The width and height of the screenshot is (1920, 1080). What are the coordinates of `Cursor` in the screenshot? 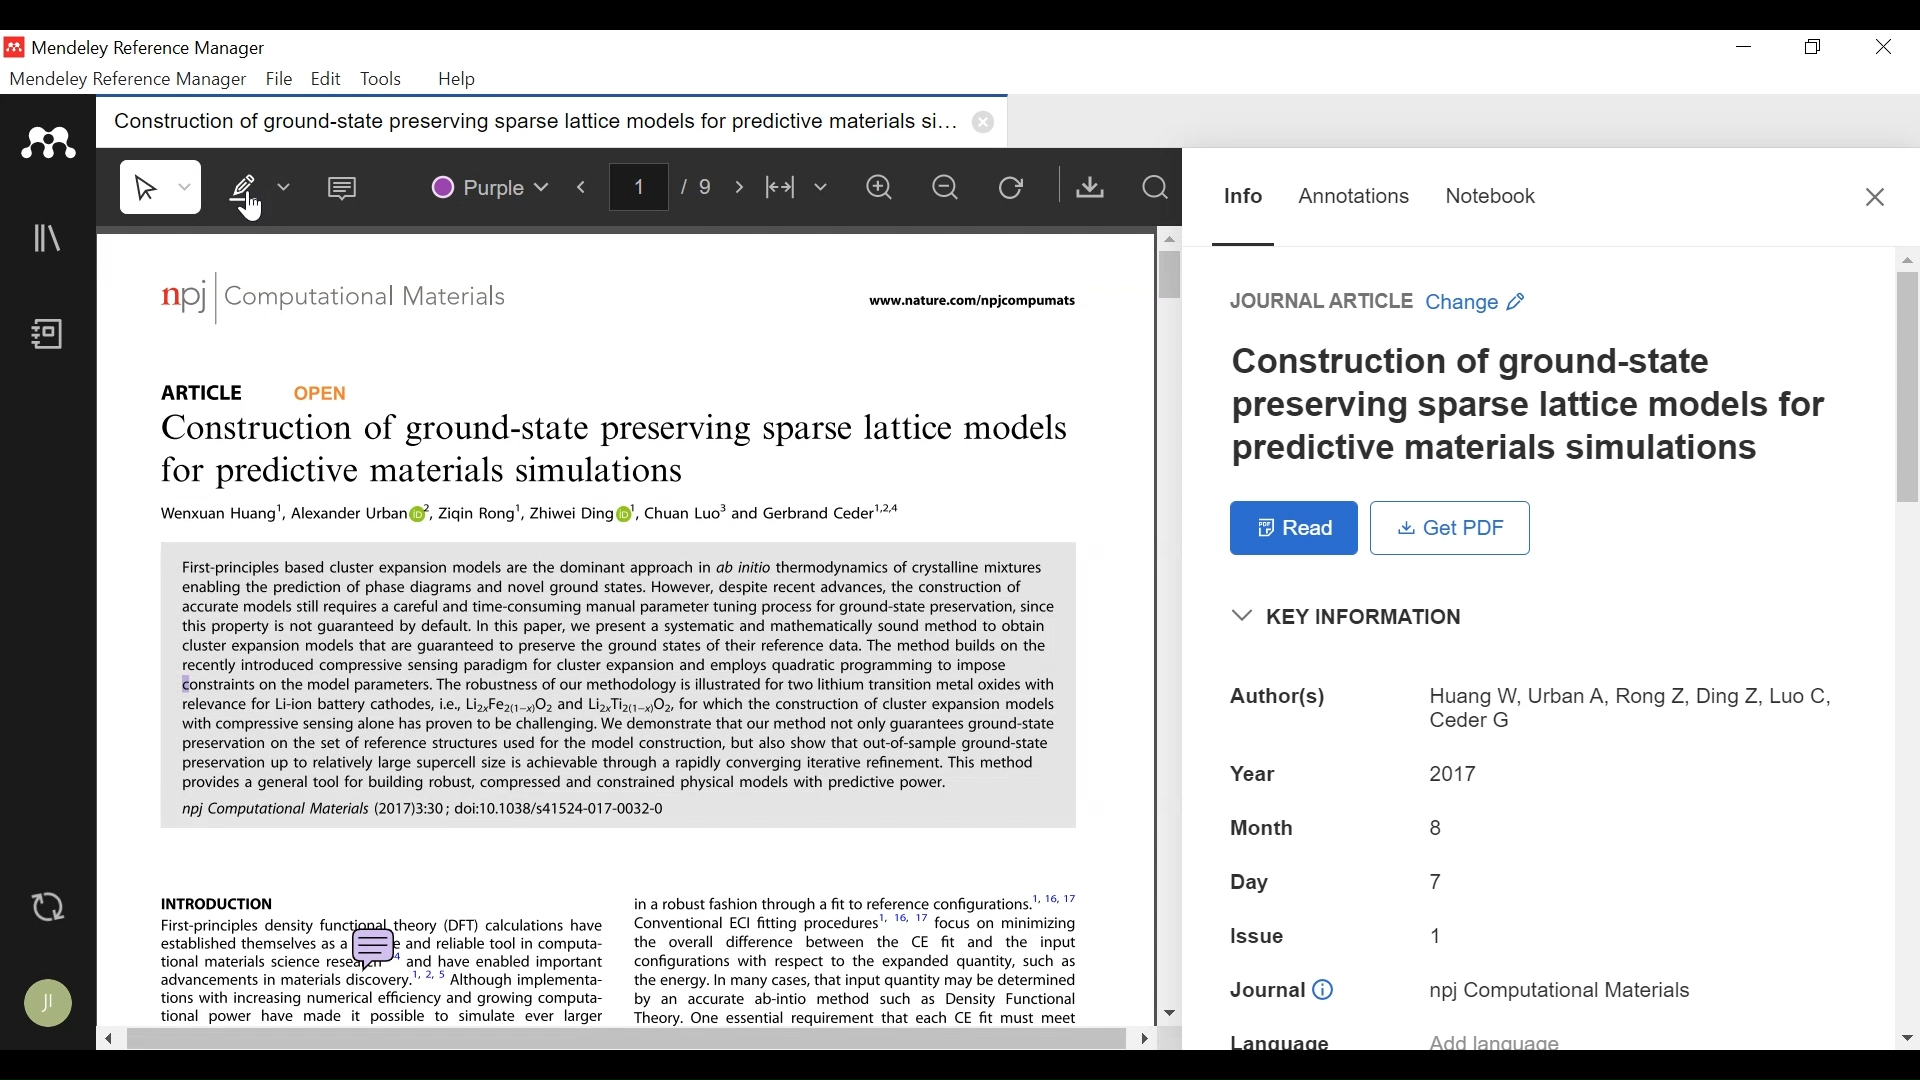 It's located at (255, 209).